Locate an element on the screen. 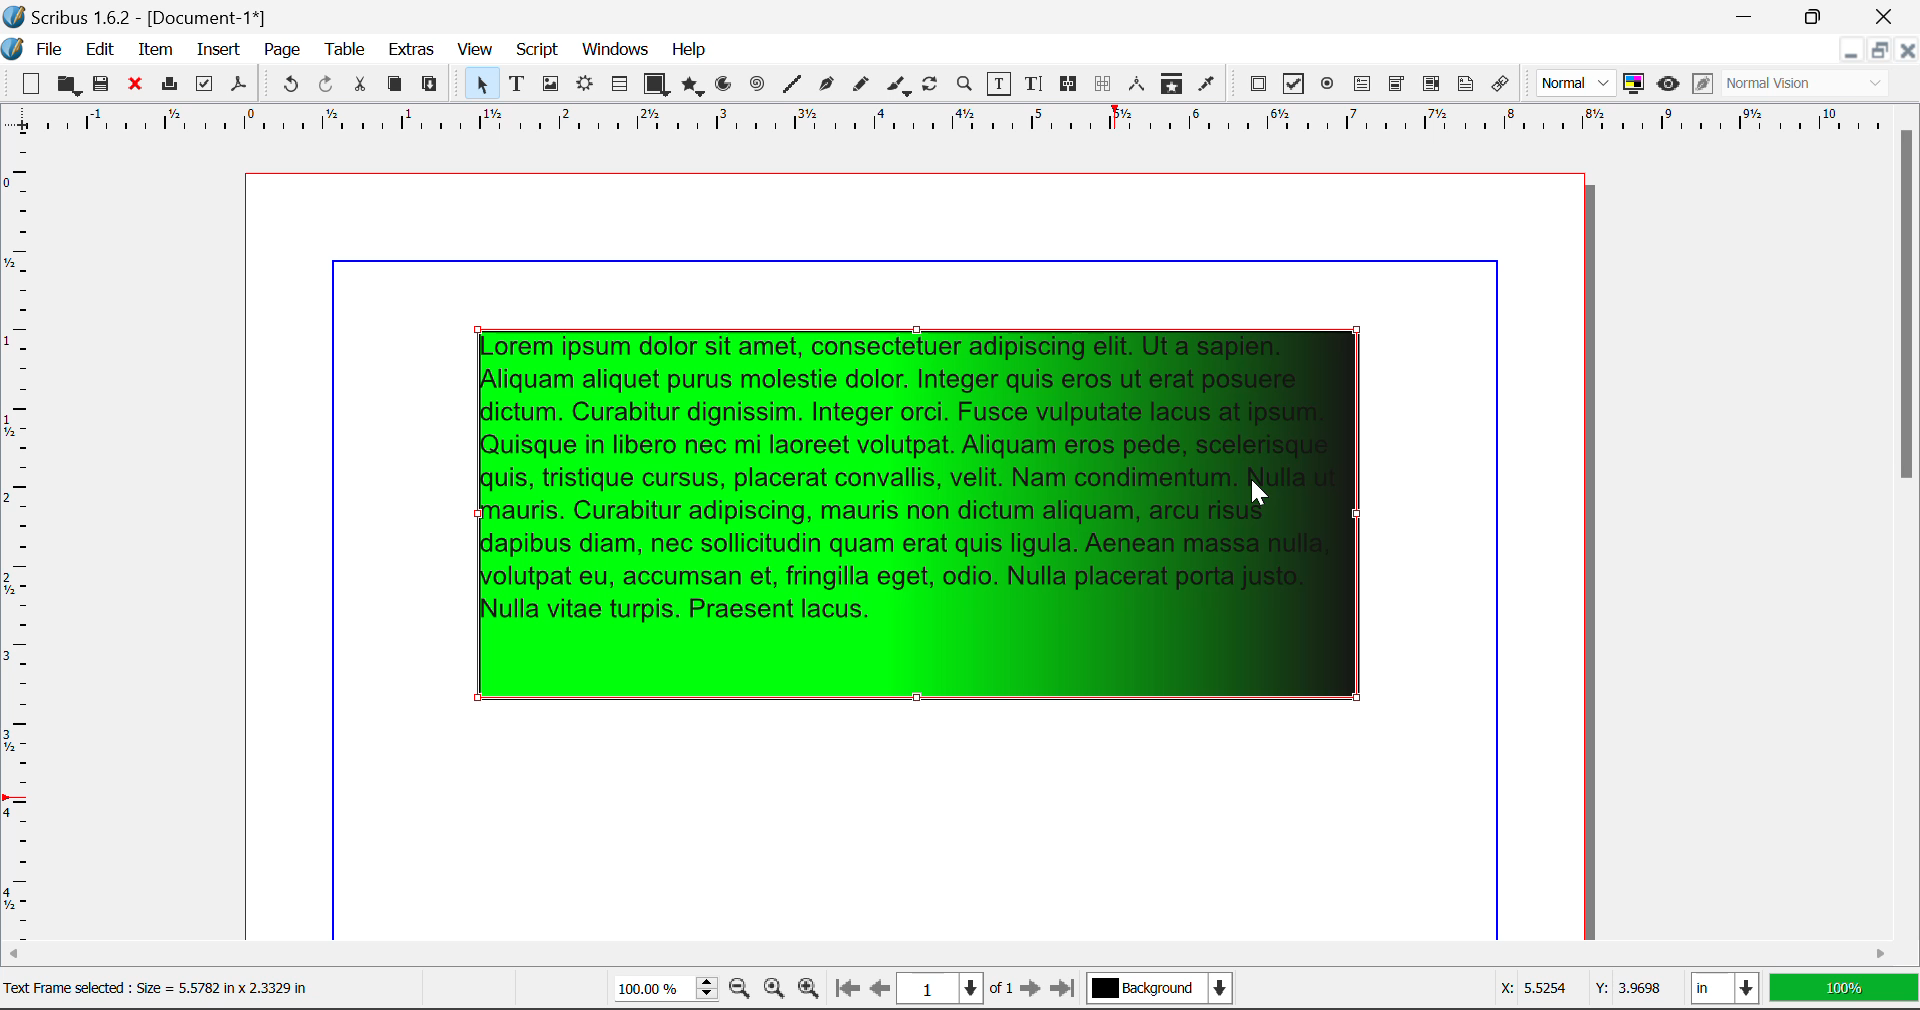 The image size is (1920, 1010). PDF Checkbox is located at coordinates (1292, 84).